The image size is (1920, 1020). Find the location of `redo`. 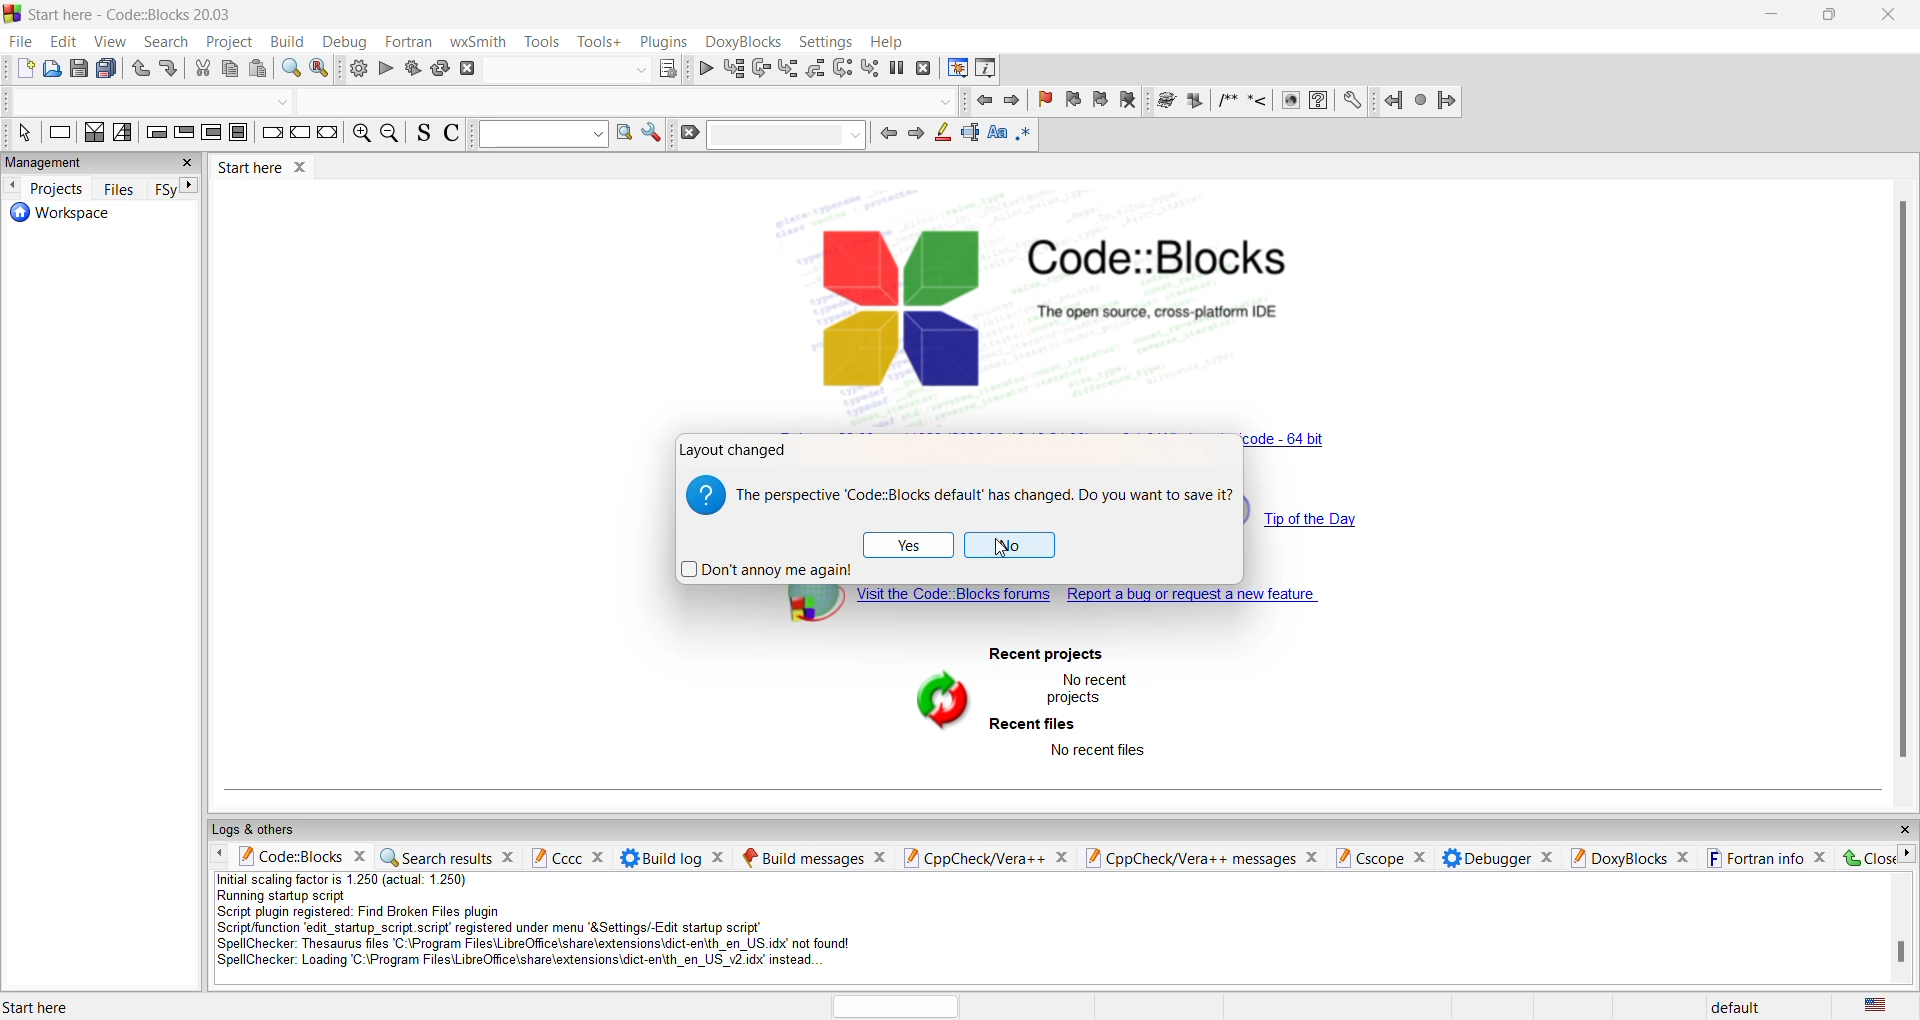

redo is located at coordinates (172, 69).